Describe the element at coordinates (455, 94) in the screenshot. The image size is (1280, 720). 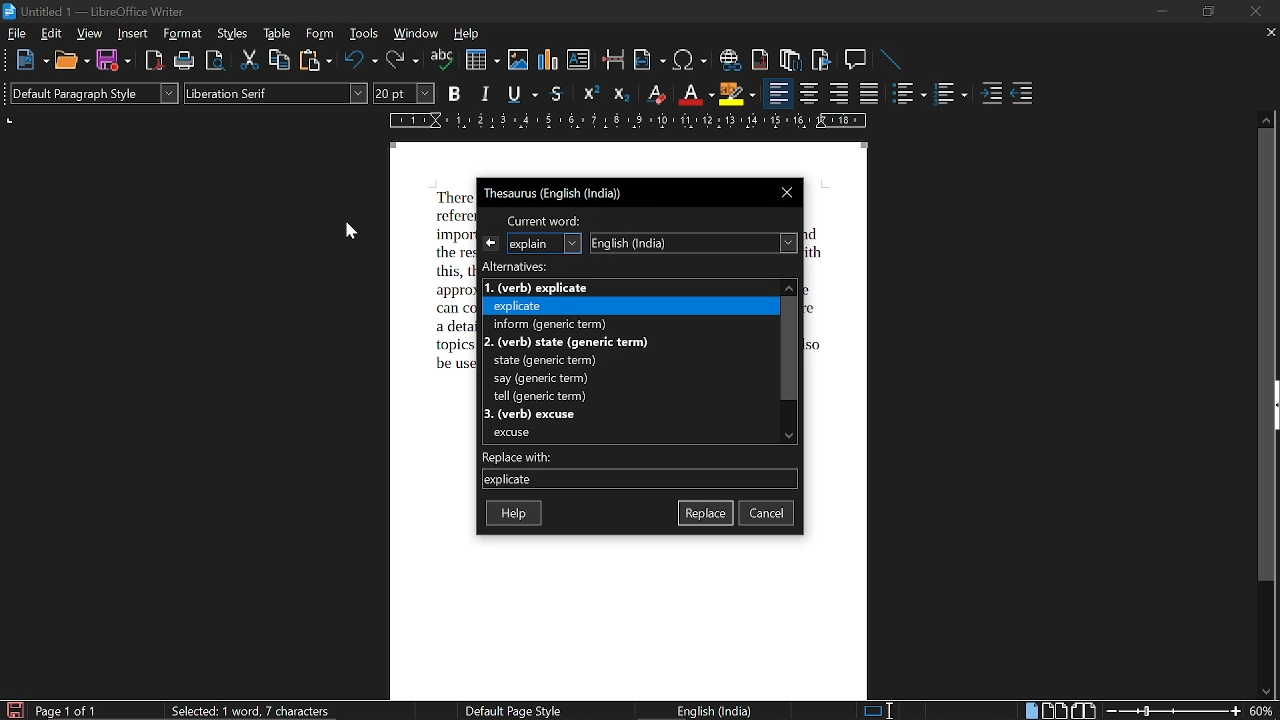
I see `bold` at that location.